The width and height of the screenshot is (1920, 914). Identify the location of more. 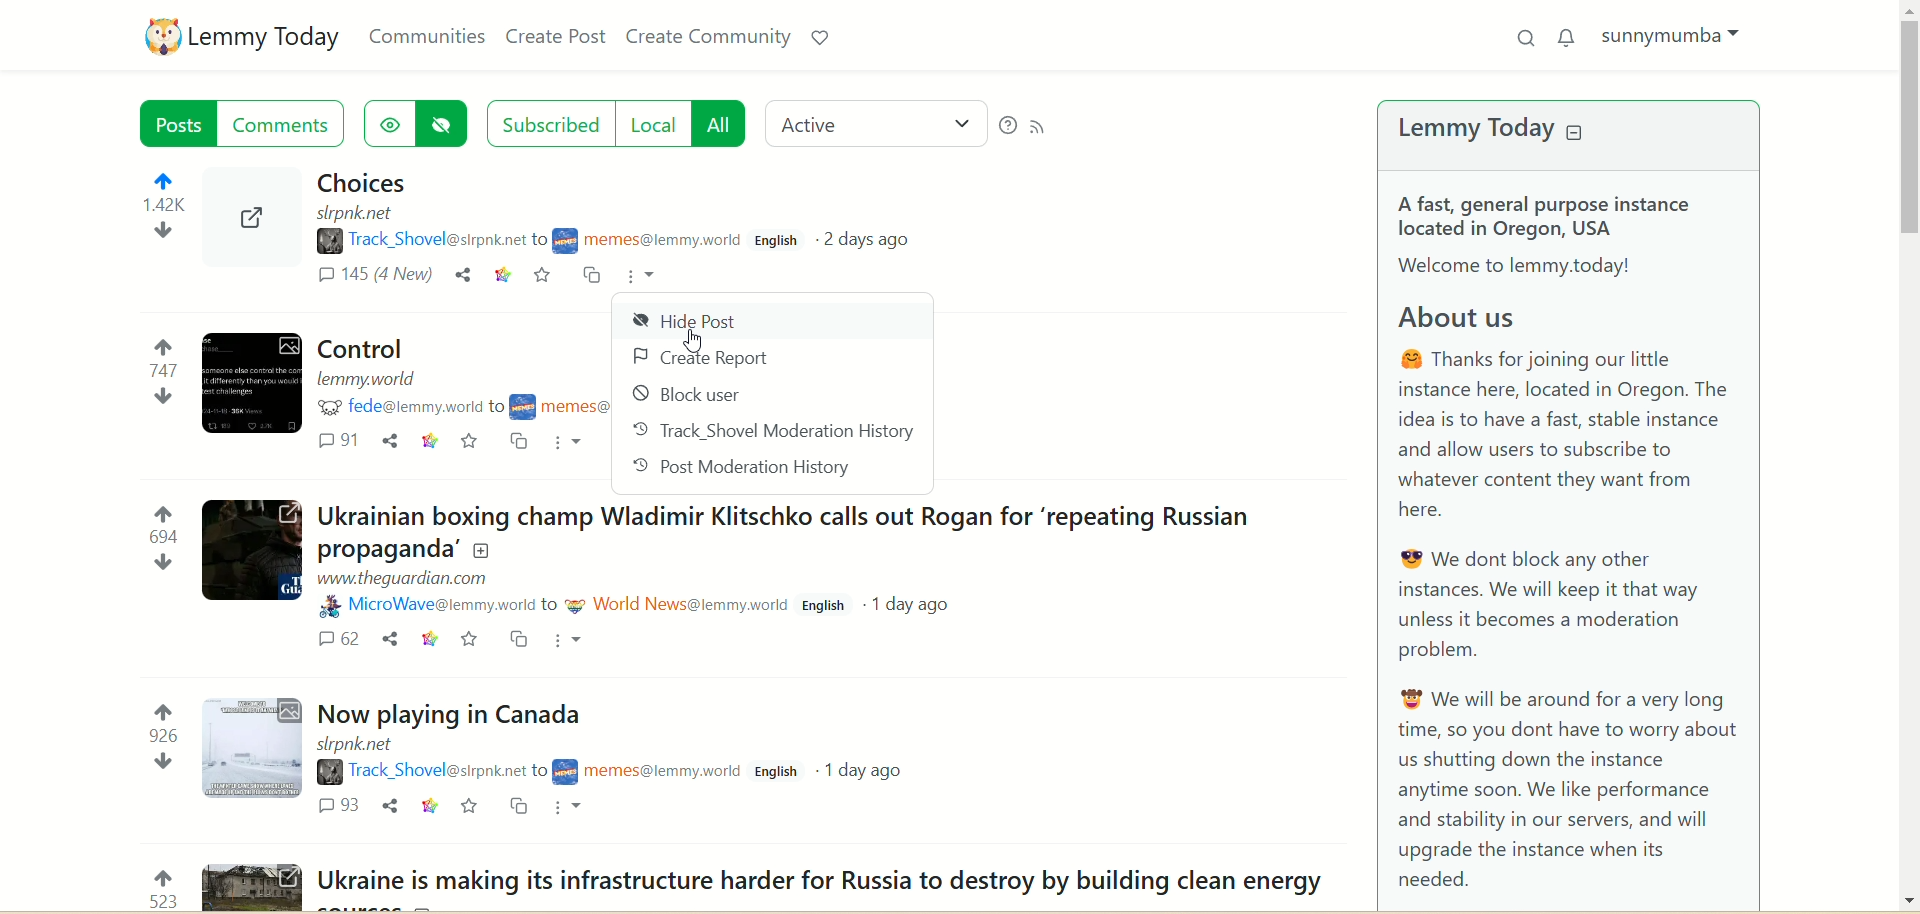
(646, 274).